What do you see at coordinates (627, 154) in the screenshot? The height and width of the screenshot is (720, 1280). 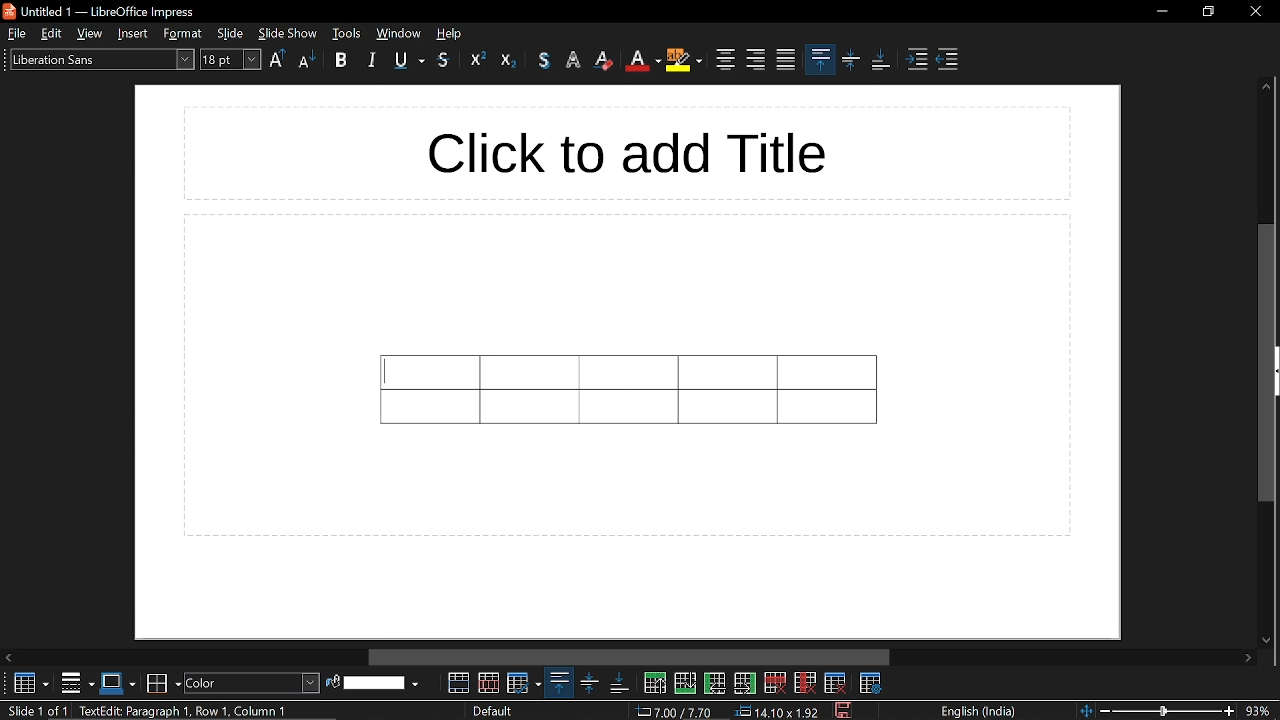 I see `click to add title` at bounding box center [627, 154].